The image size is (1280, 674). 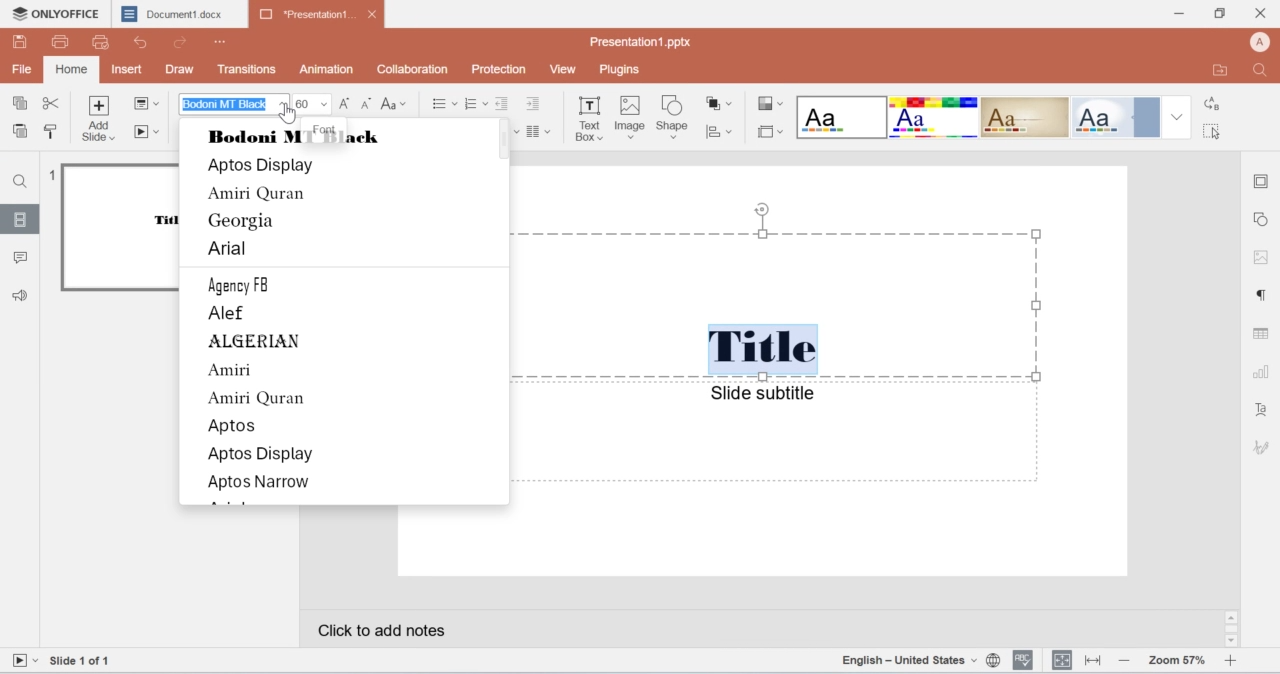 I want to click on scroll bar, so click(x=500, y=140).